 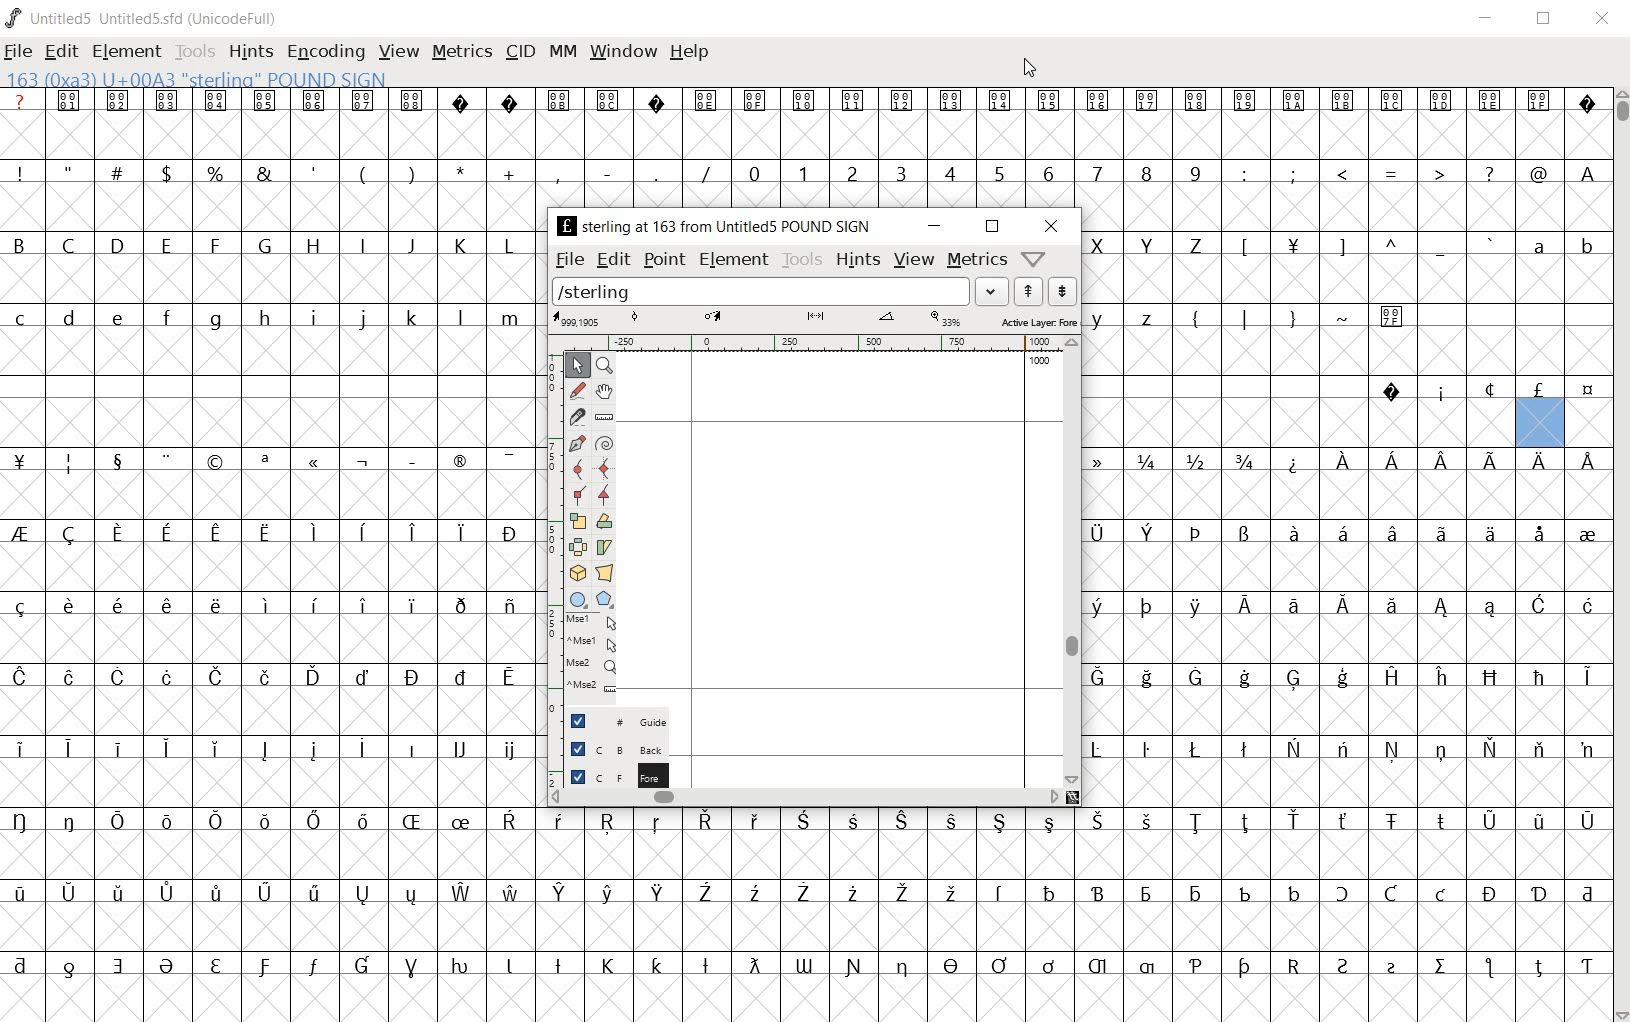 What do you see at coordinates (752, 966) in the screenshot?
I see `Symbol` at bounding box center [752, 966].